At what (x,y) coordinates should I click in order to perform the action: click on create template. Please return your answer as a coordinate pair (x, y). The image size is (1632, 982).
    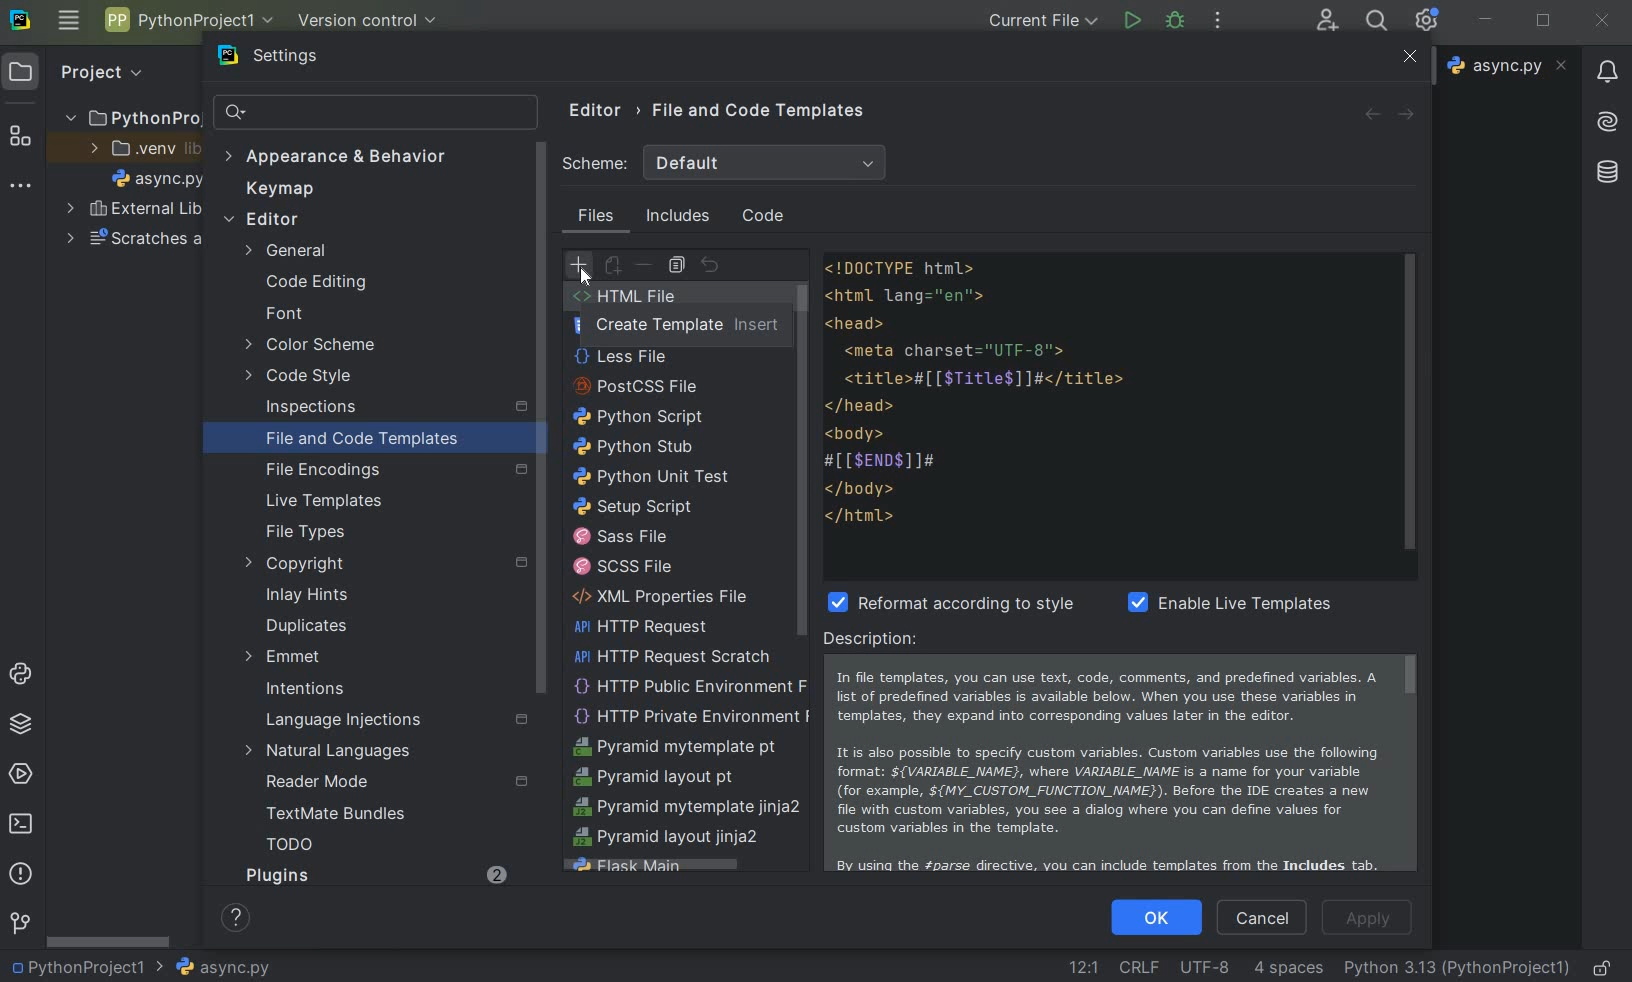
    Looking at the image, I should click on (579, 266).